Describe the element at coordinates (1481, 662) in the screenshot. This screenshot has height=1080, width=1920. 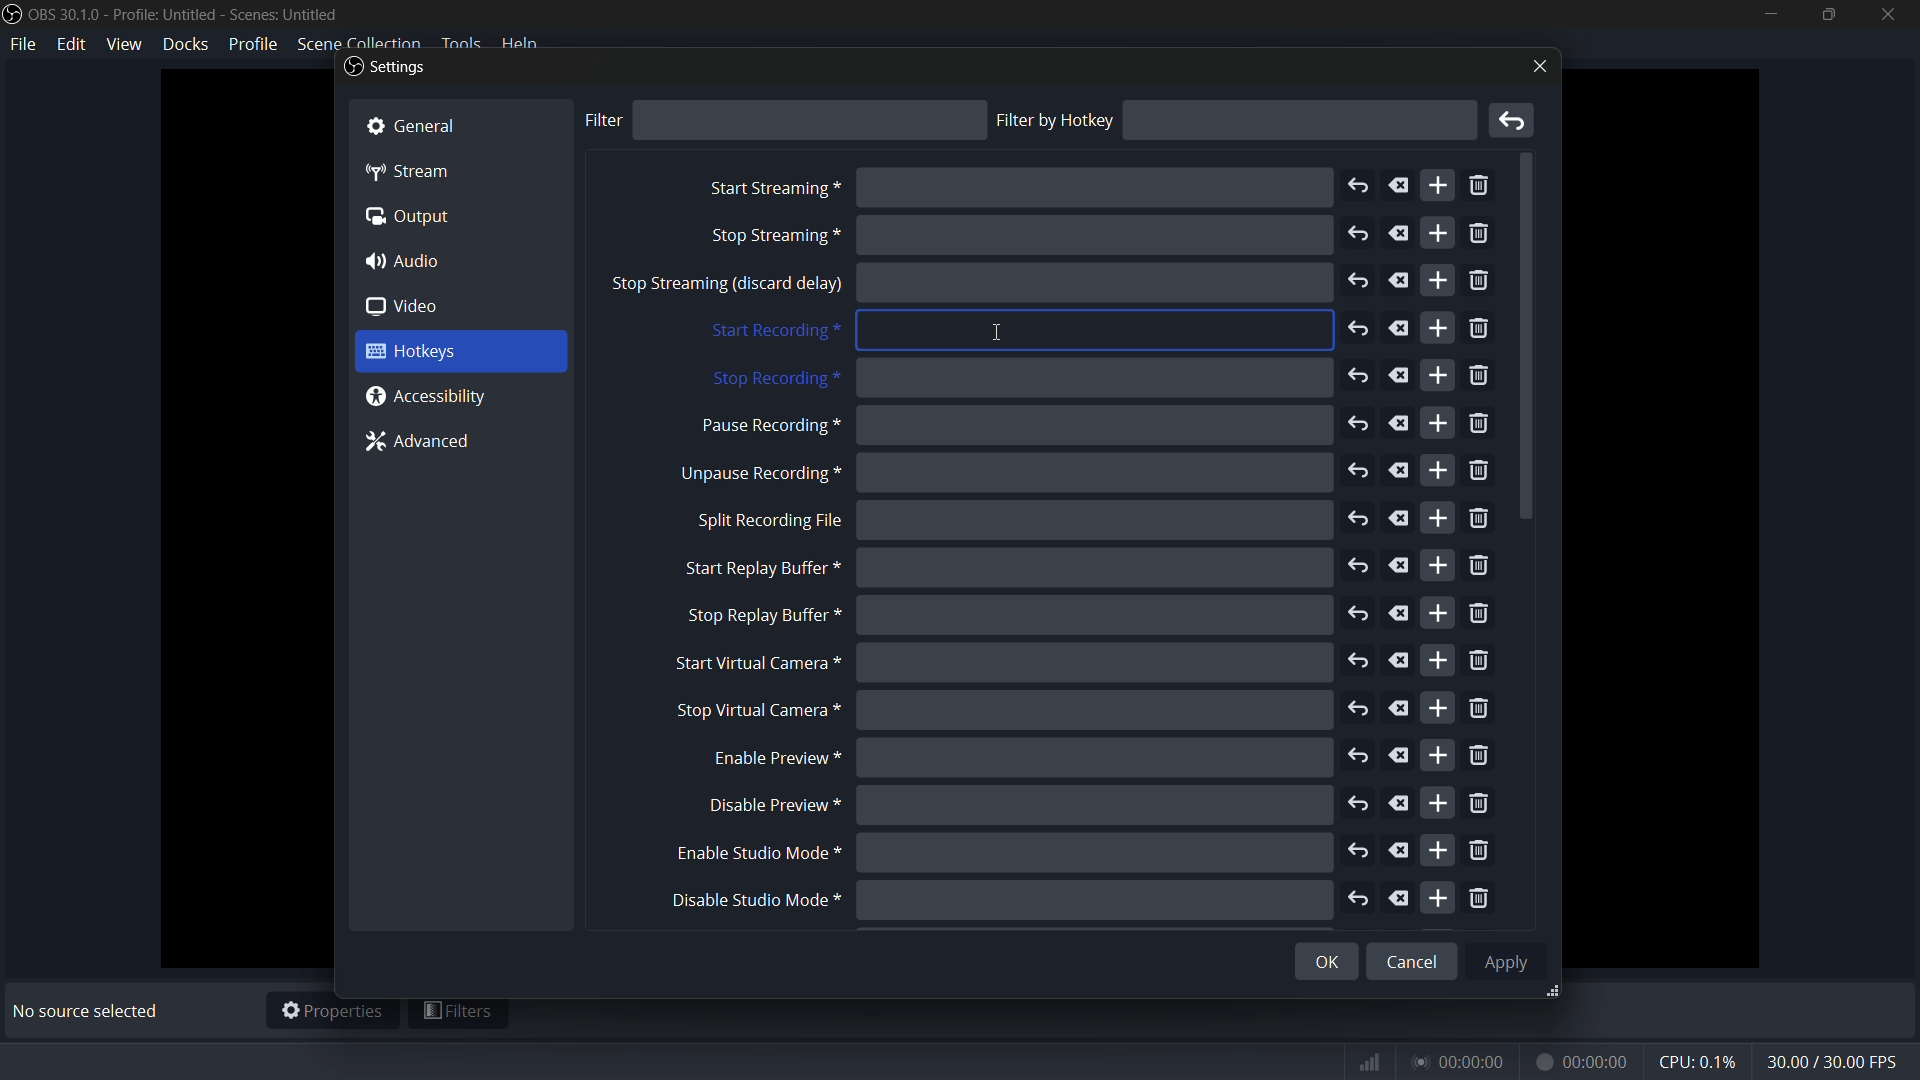
I see `remove` at that location.